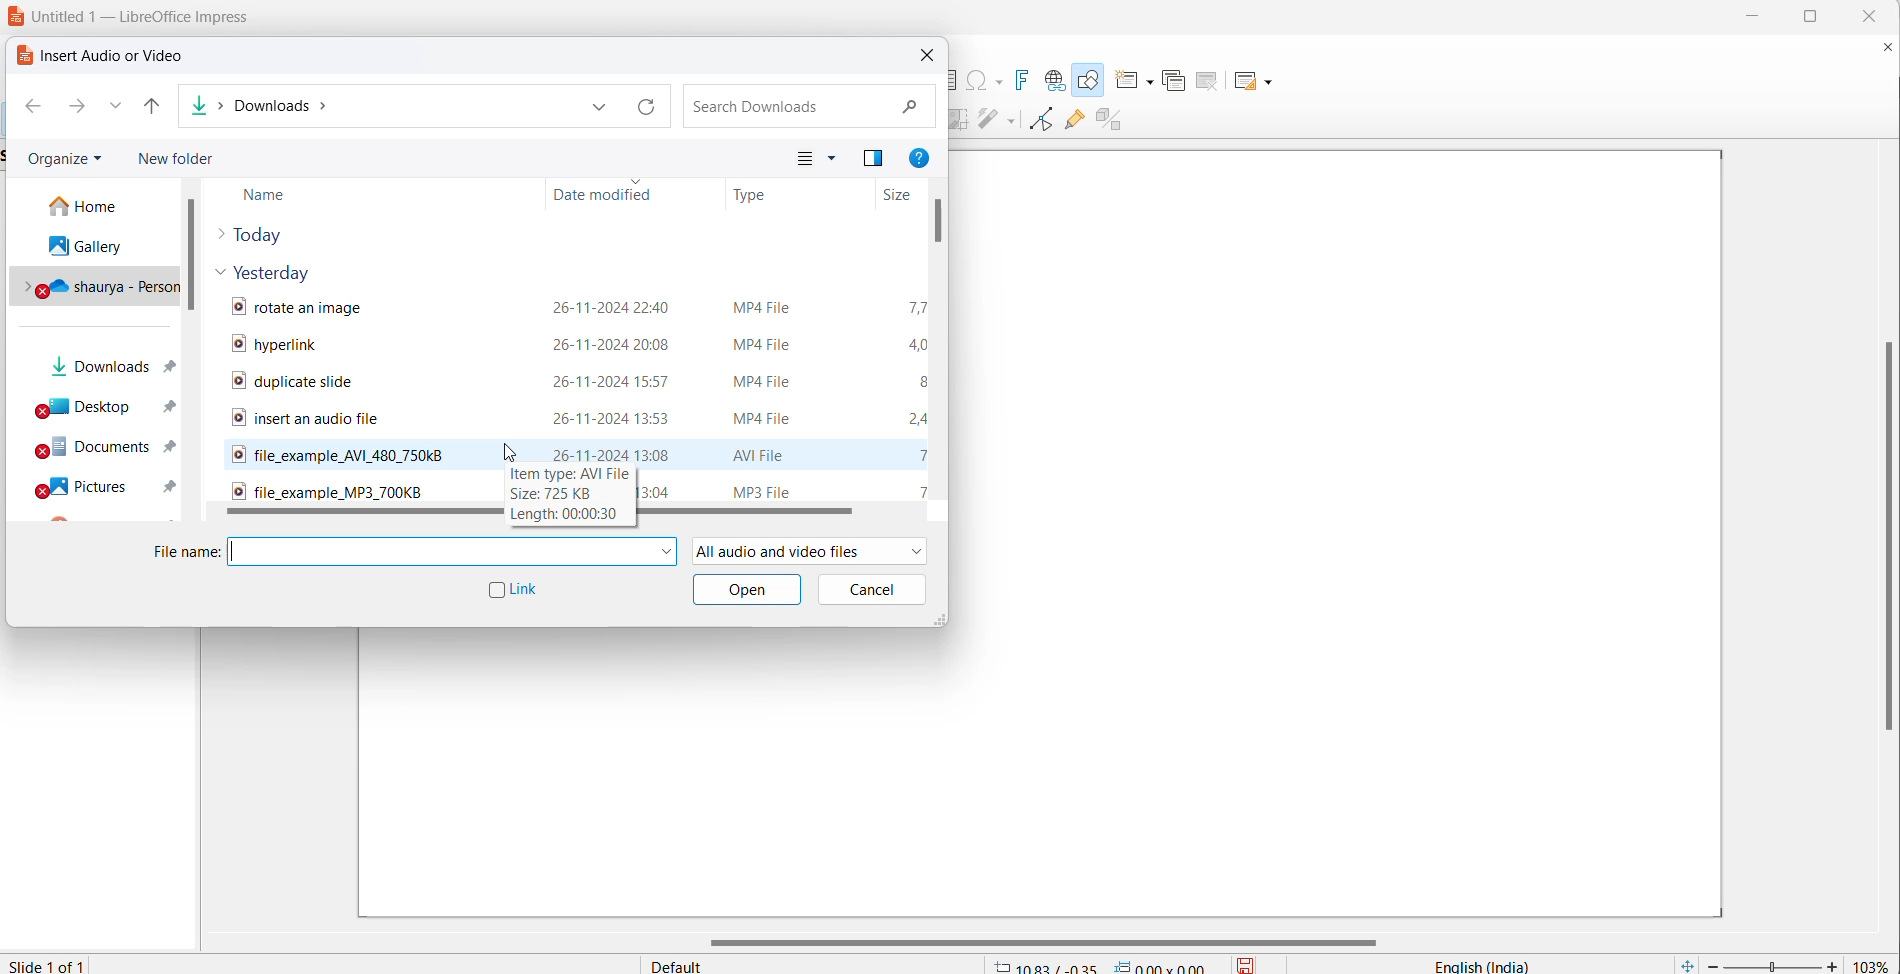  I want to click on horizontal scroll bar, so click(336, 512).